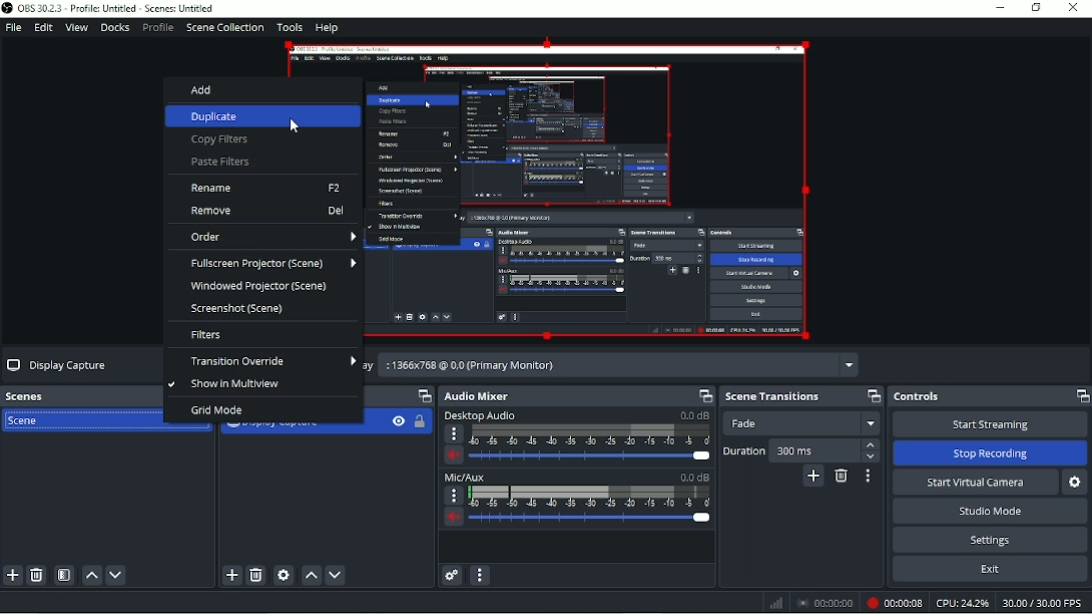 The width and height of the screenshot is (1092, 614). I want to click on Open source properties, so click(284, 575).